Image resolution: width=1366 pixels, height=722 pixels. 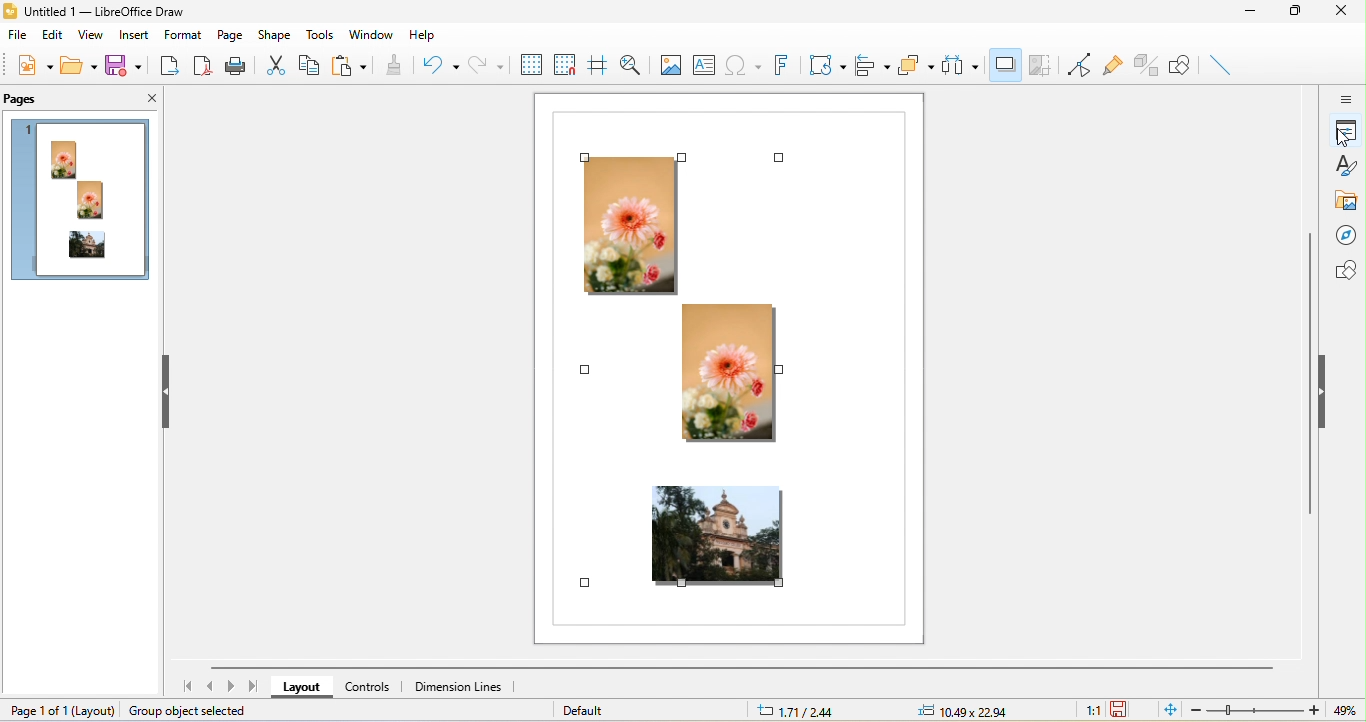 I want to click on 10.49x22.94, so click(x=963, y=710).